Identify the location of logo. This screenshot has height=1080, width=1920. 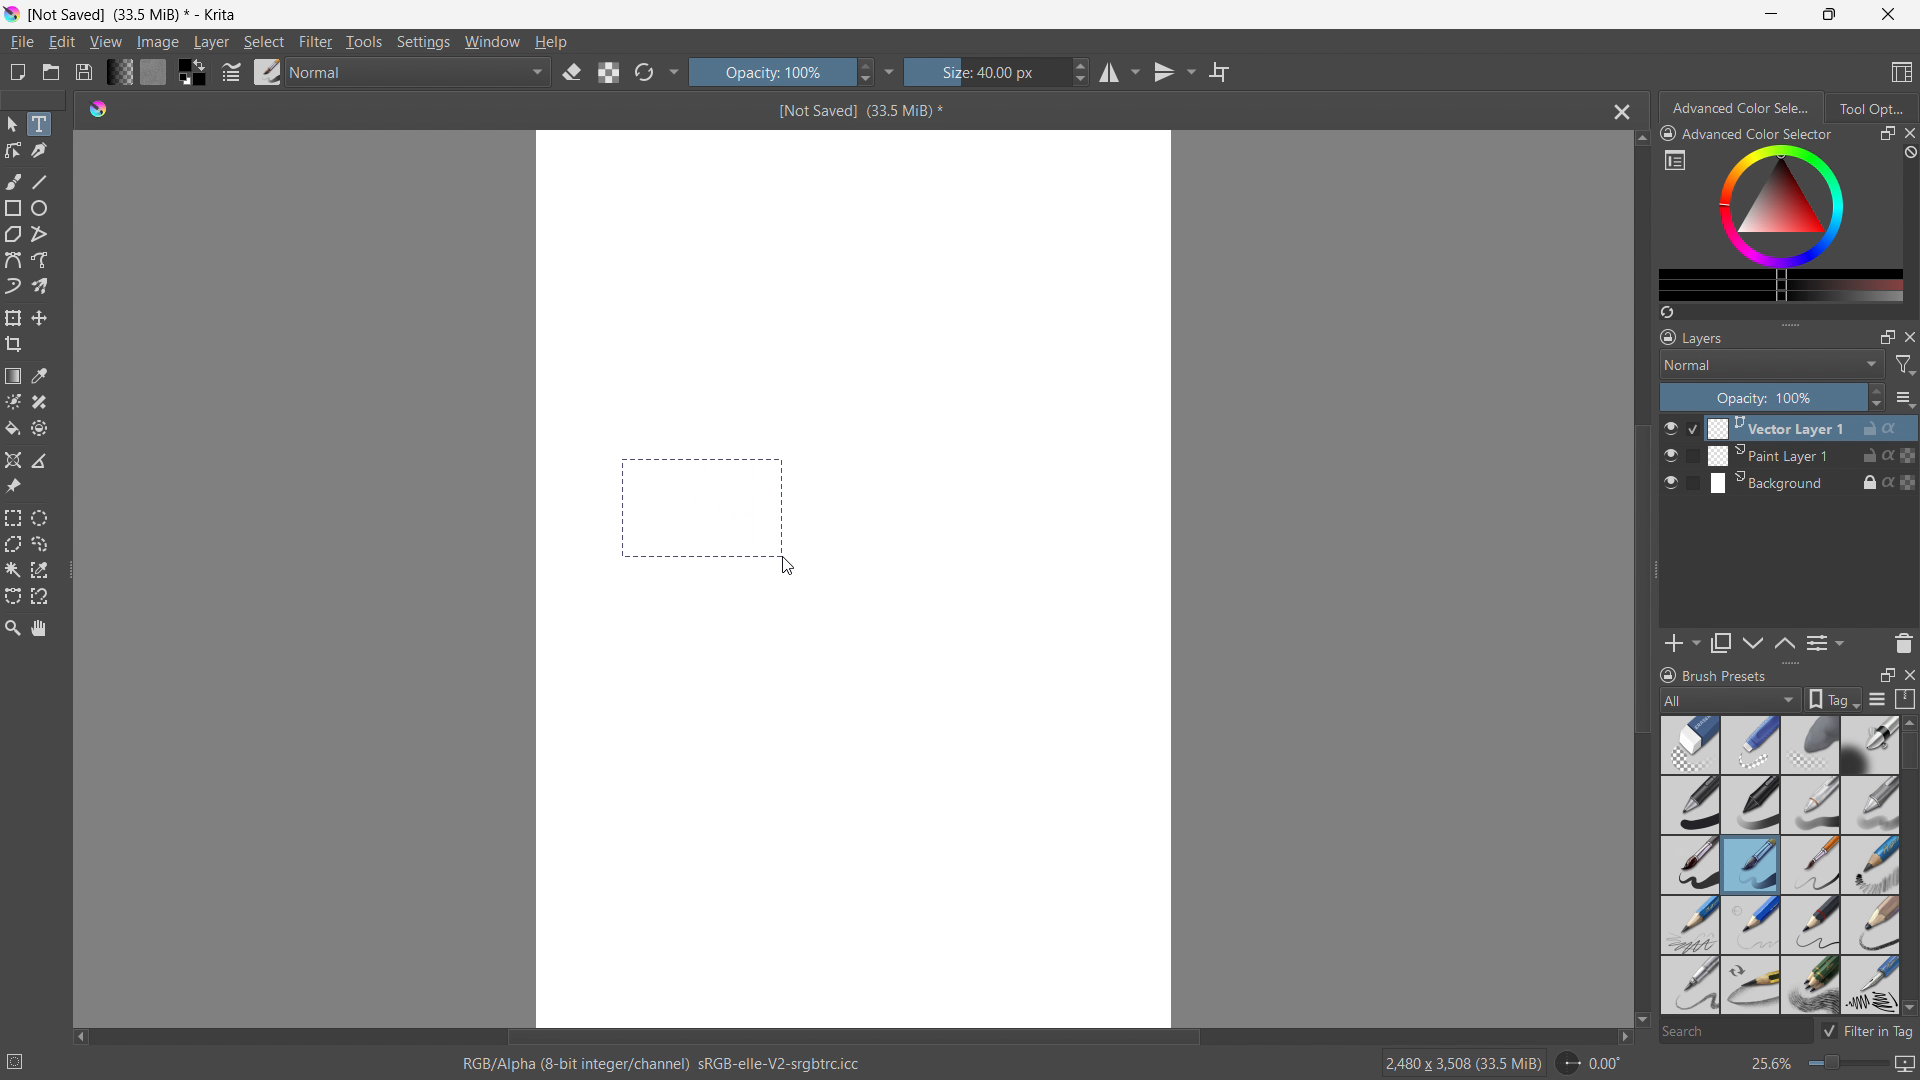
(12, 14).